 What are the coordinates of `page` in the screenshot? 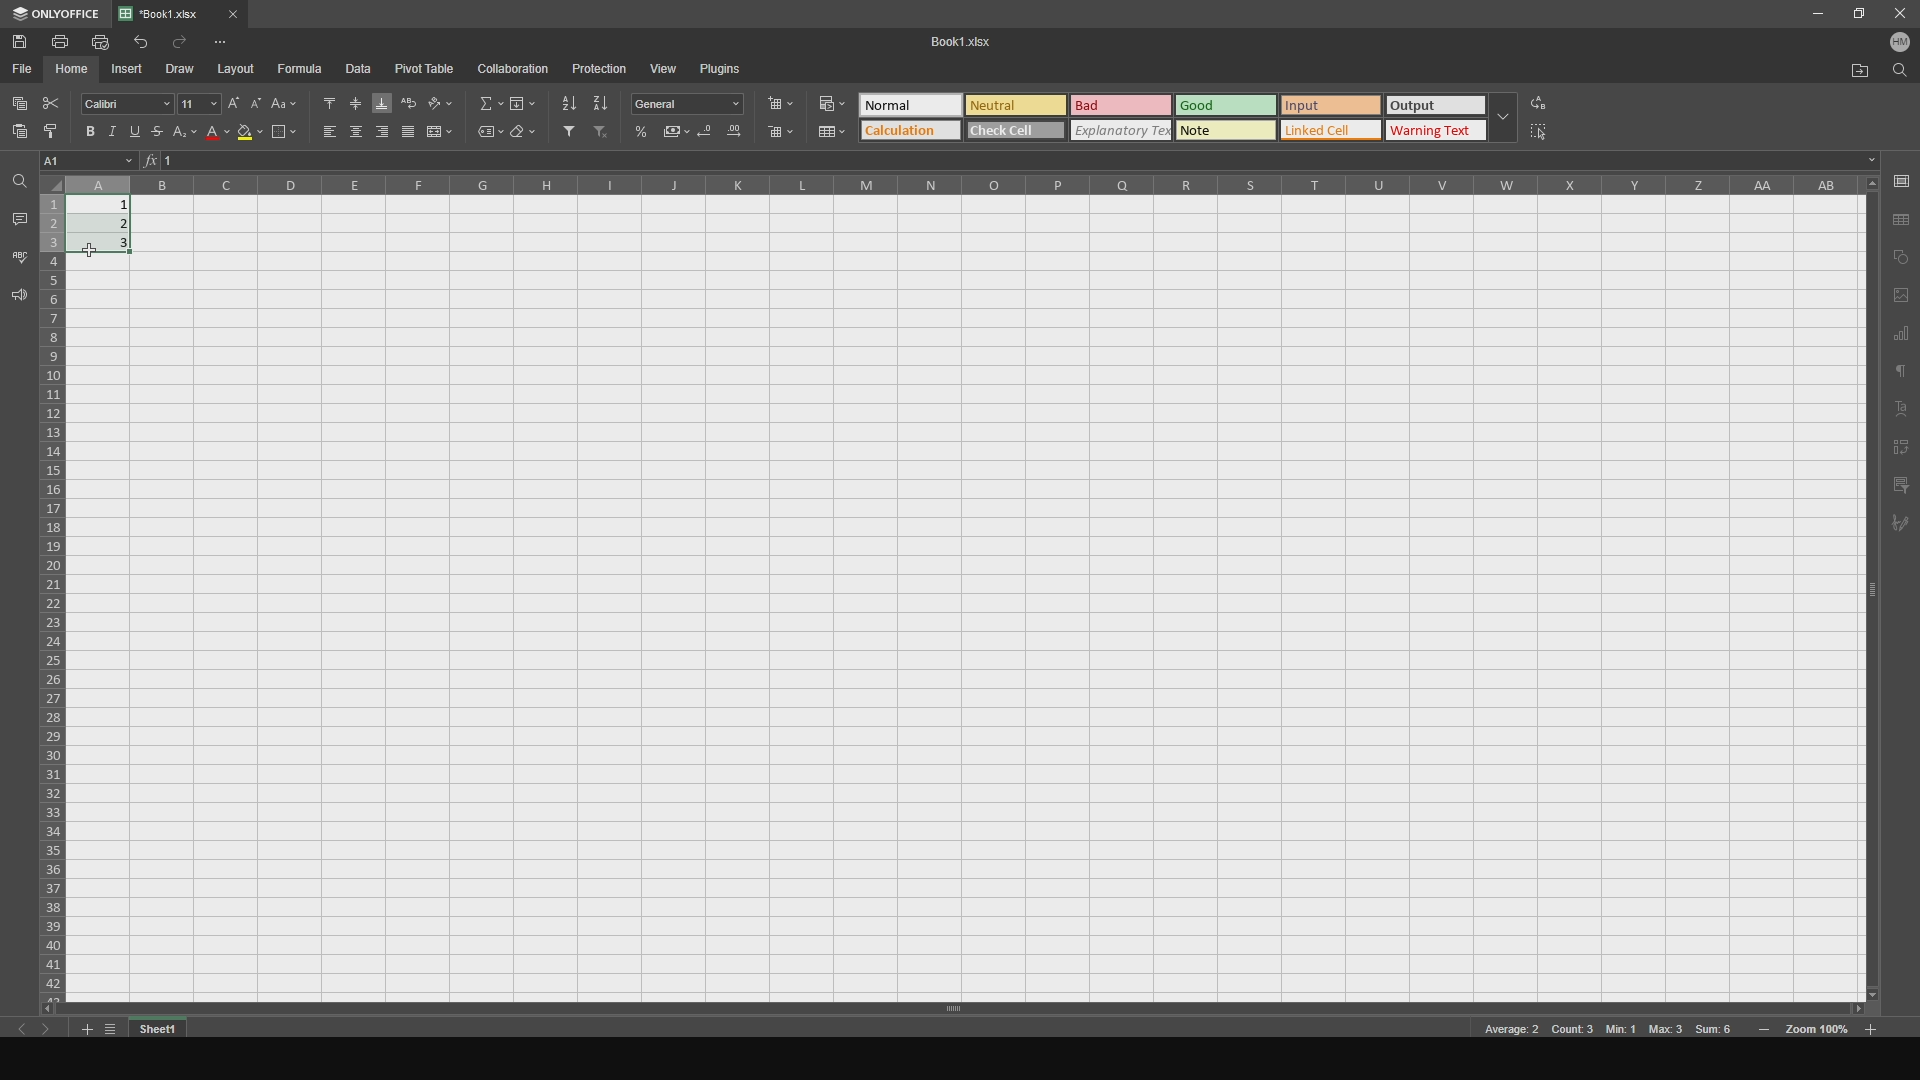 It's located at (1901, 295).